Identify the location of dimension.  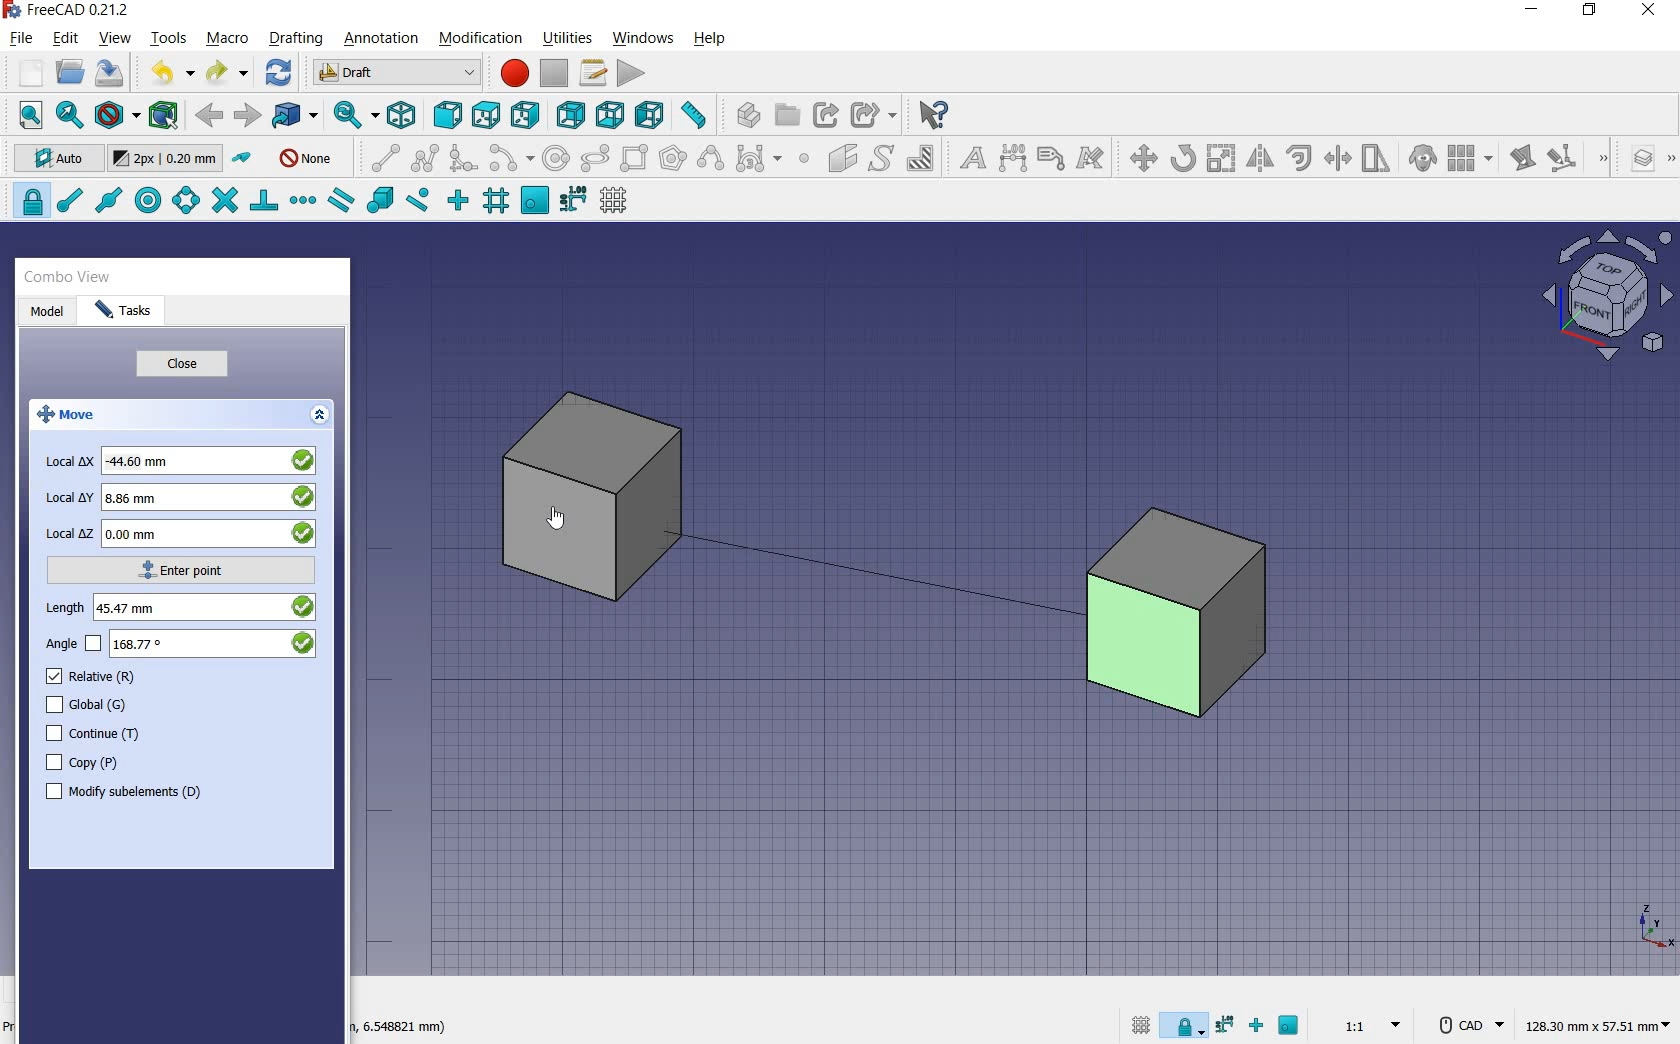
(1597, 1023).